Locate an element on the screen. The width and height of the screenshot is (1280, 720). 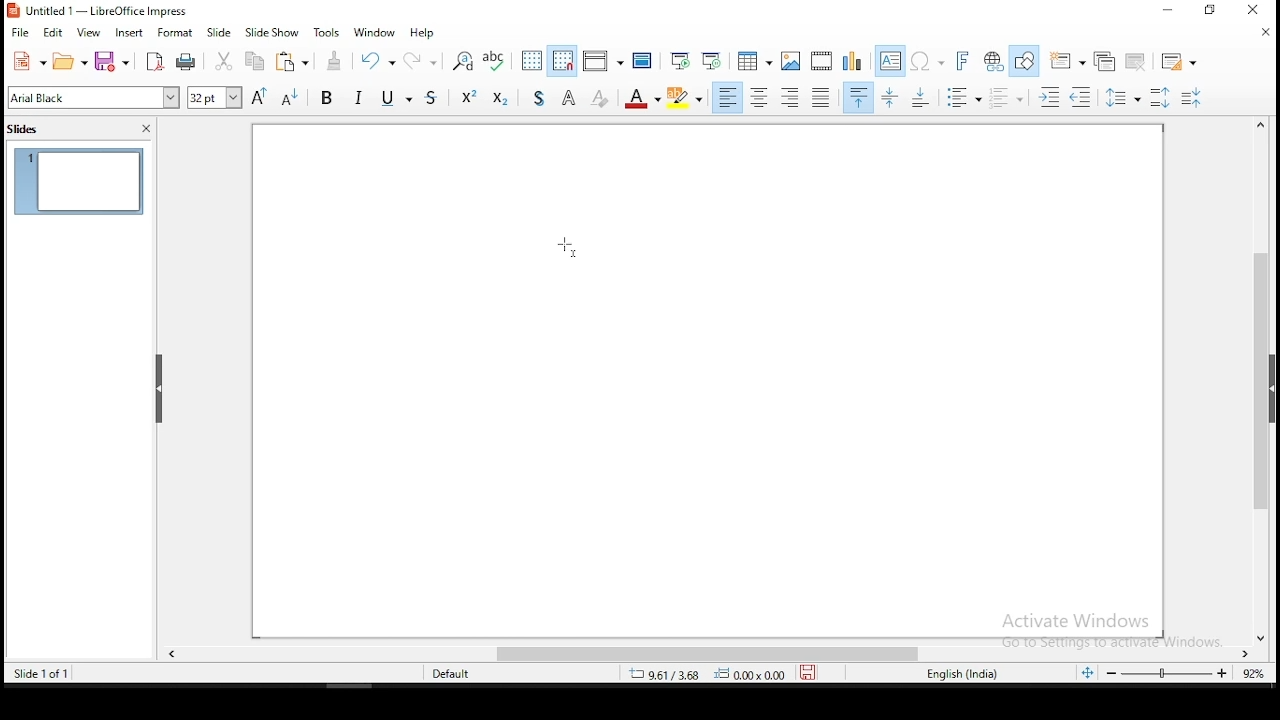
Numbered bullet list is located at coordinates (1006, 98).